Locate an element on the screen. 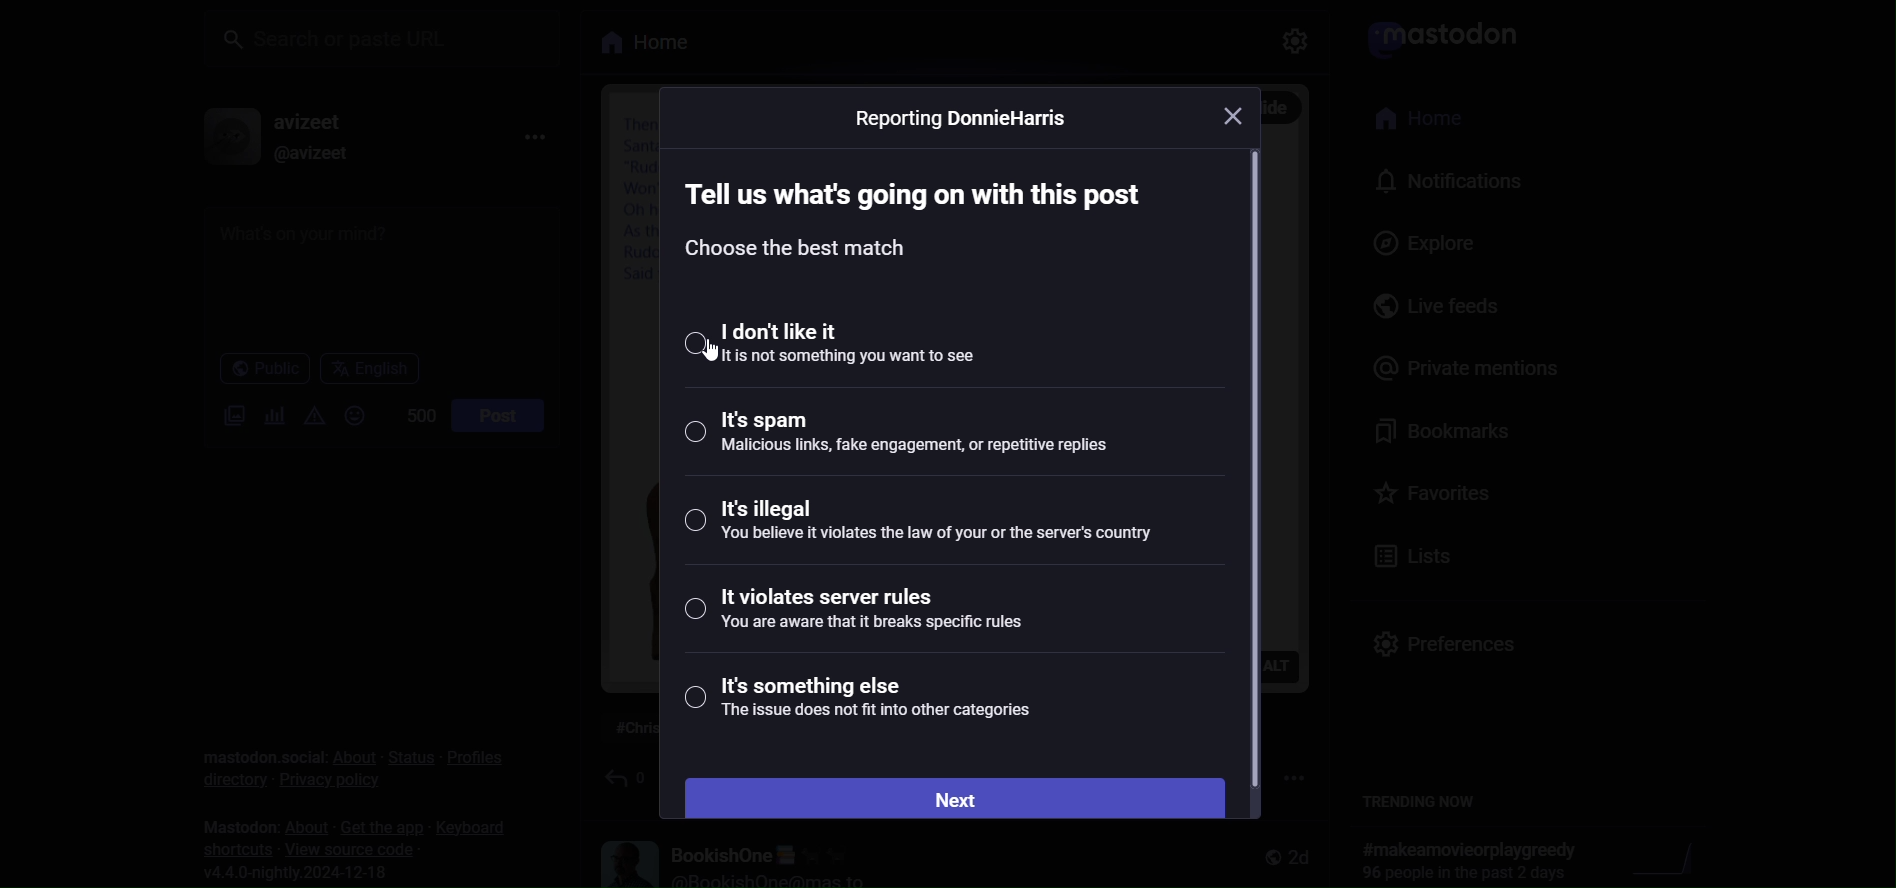 The width and height of the screenshot is (1896, 888). preferences is located at coordinates (1441, 636).